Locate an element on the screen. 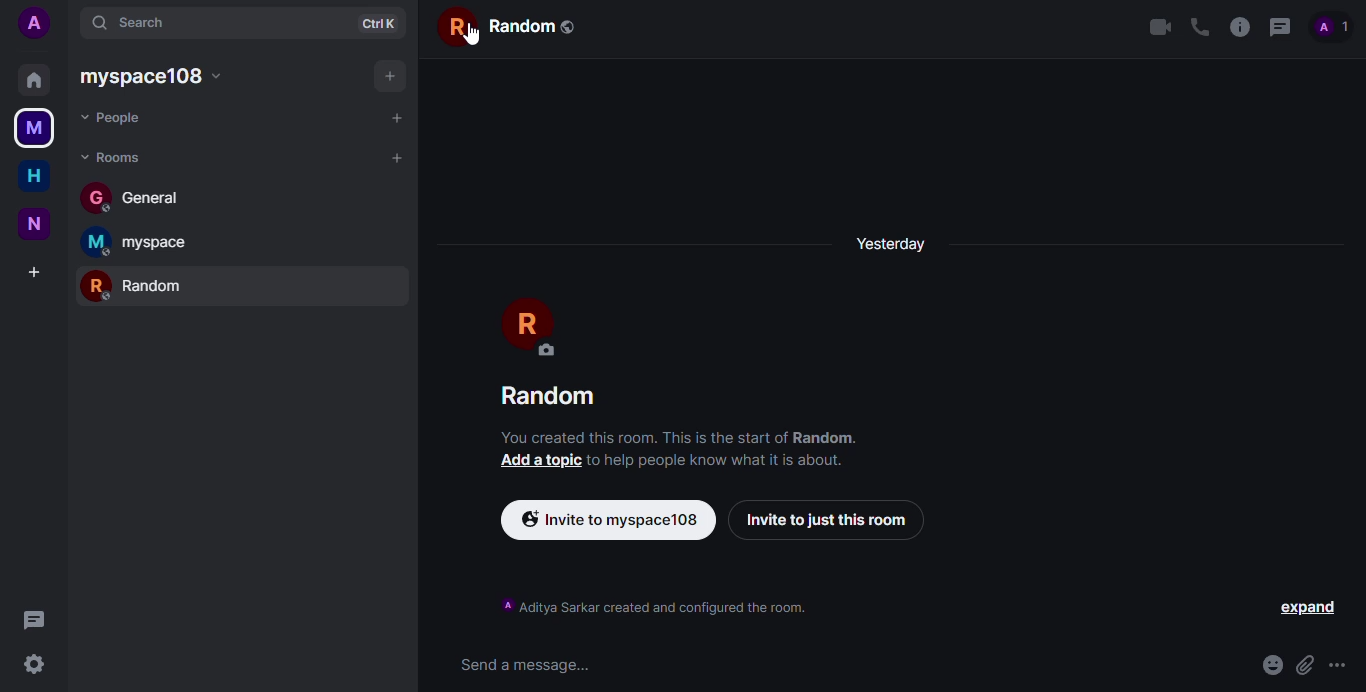 Image resolution: width=1366 pixels, height=692 pixels. add profile picture is located at coordinates (40, 23).